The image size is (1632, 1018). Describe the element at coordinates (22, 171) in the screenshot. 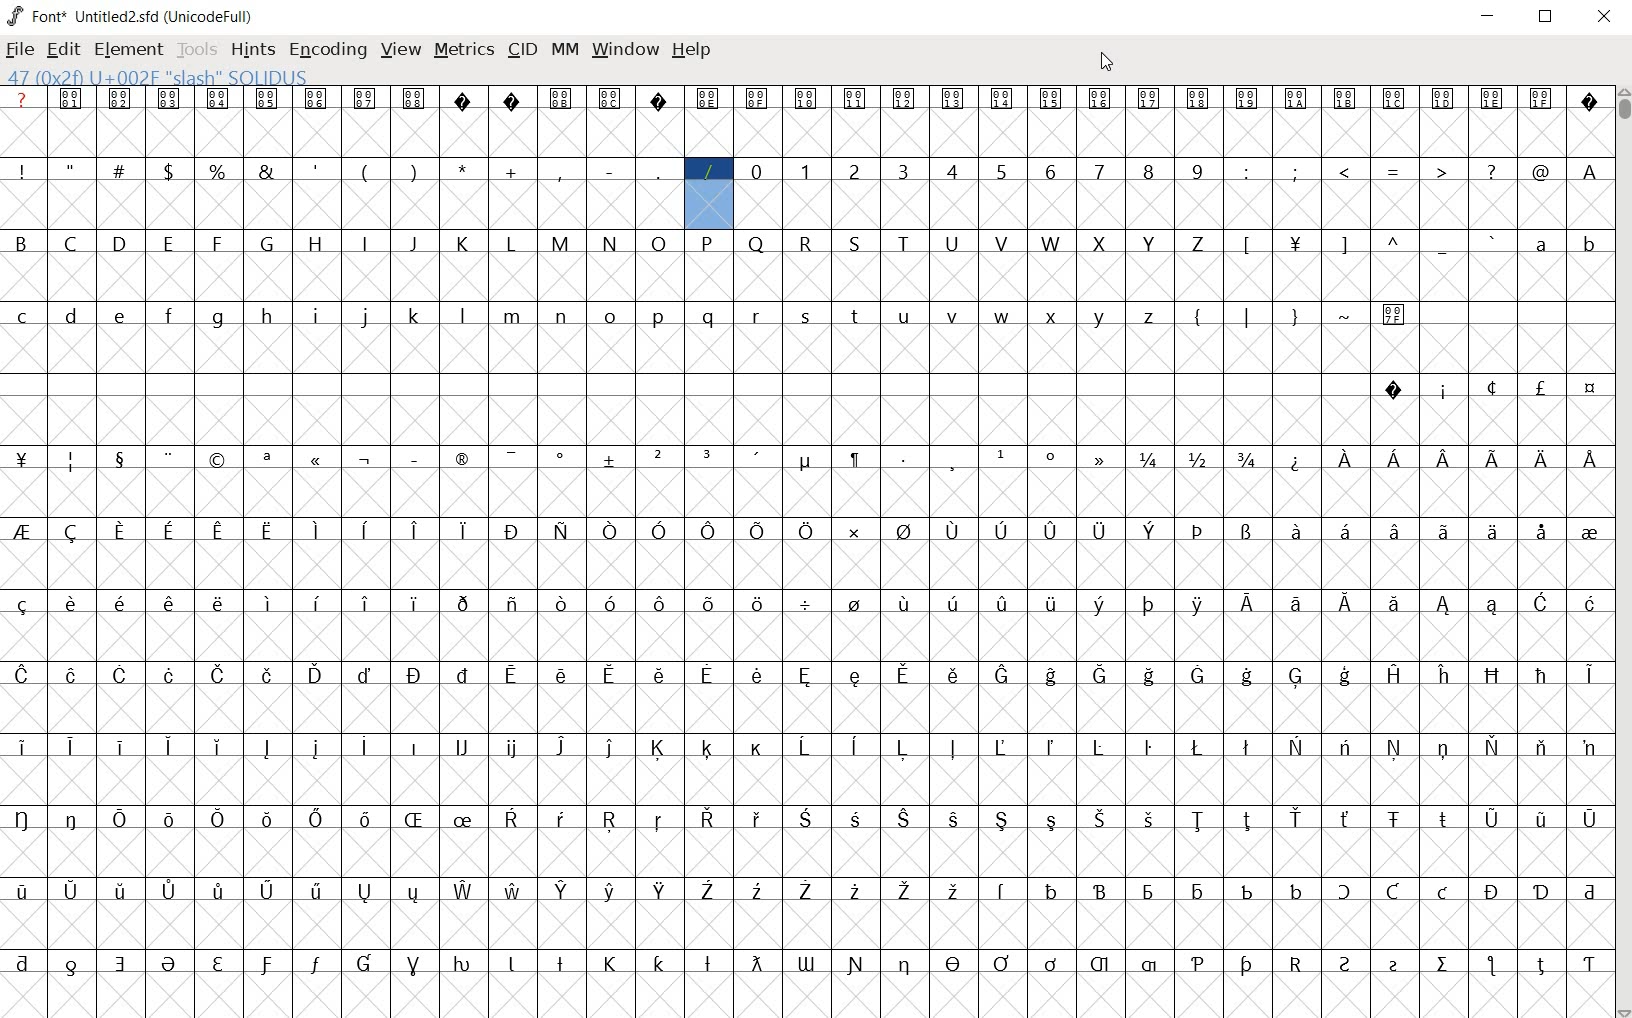

I see `glyph` at that location.